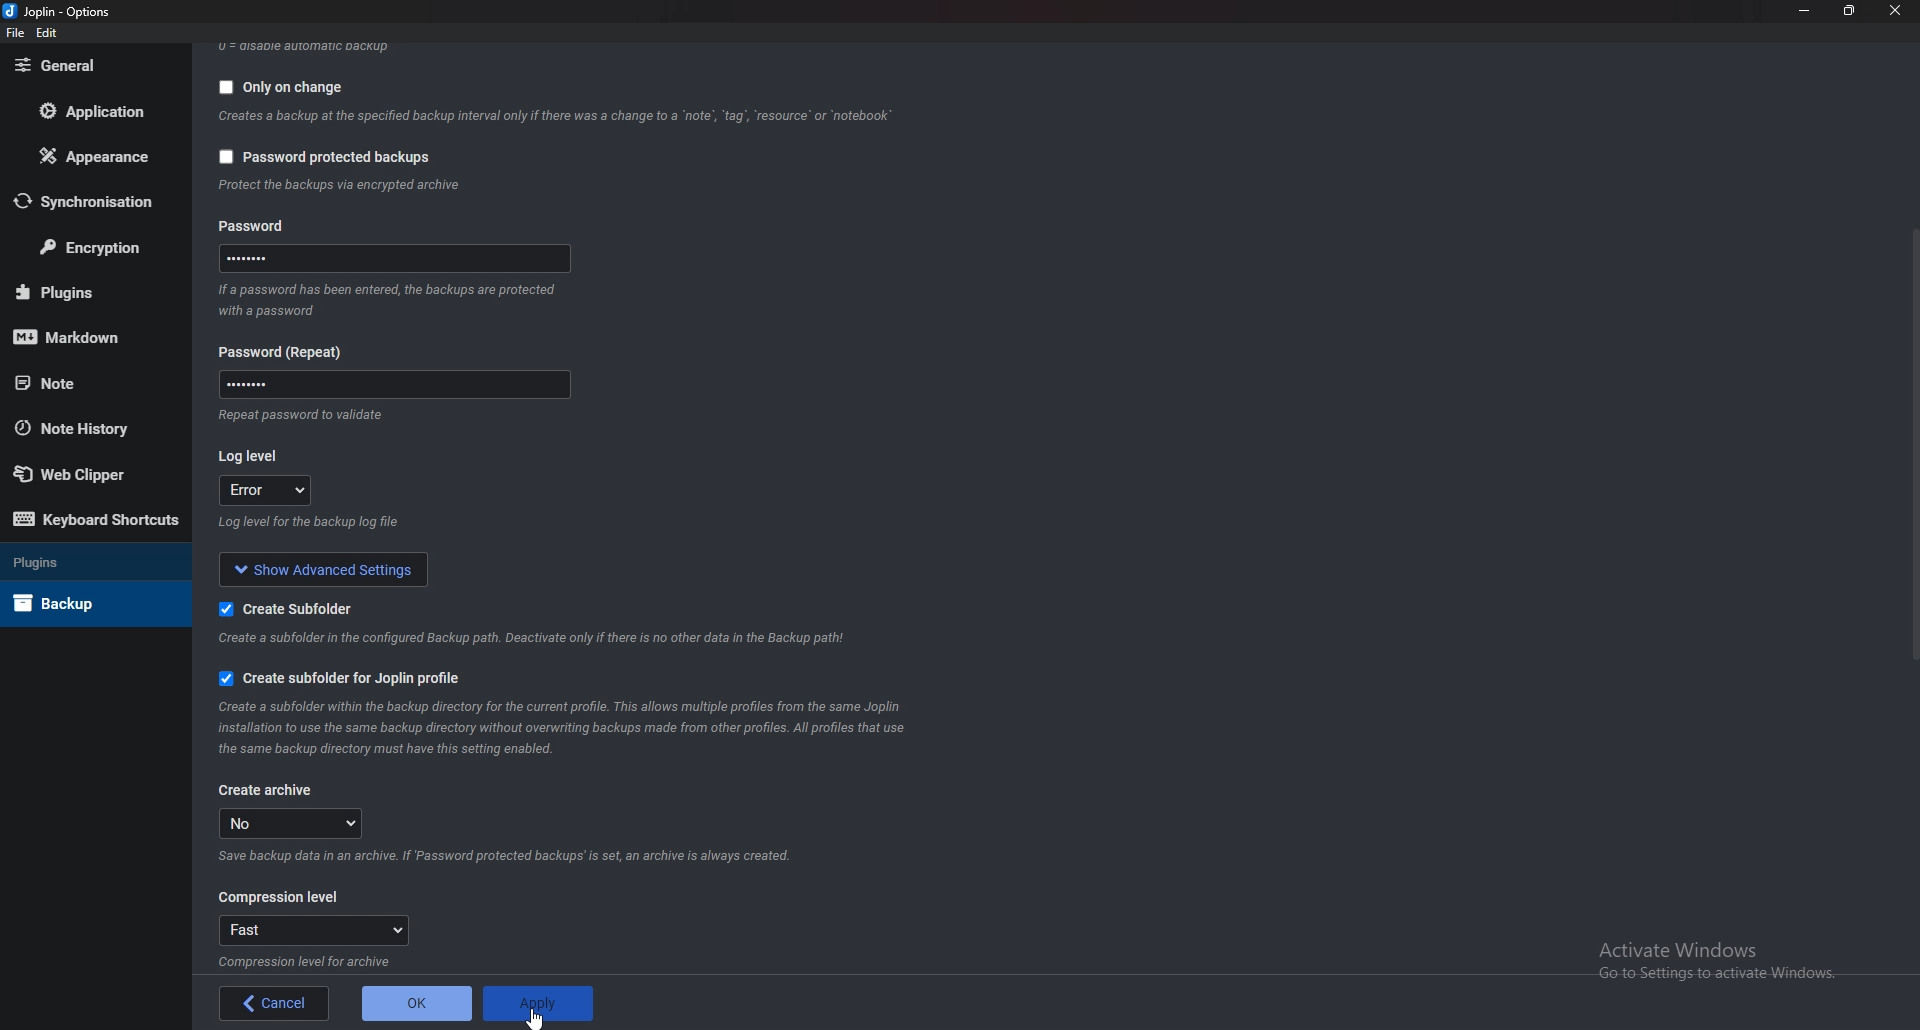  What do you see at coordinates (81, 427) in the screenshot?
I see `Note history` at bounding box center [81, 427].